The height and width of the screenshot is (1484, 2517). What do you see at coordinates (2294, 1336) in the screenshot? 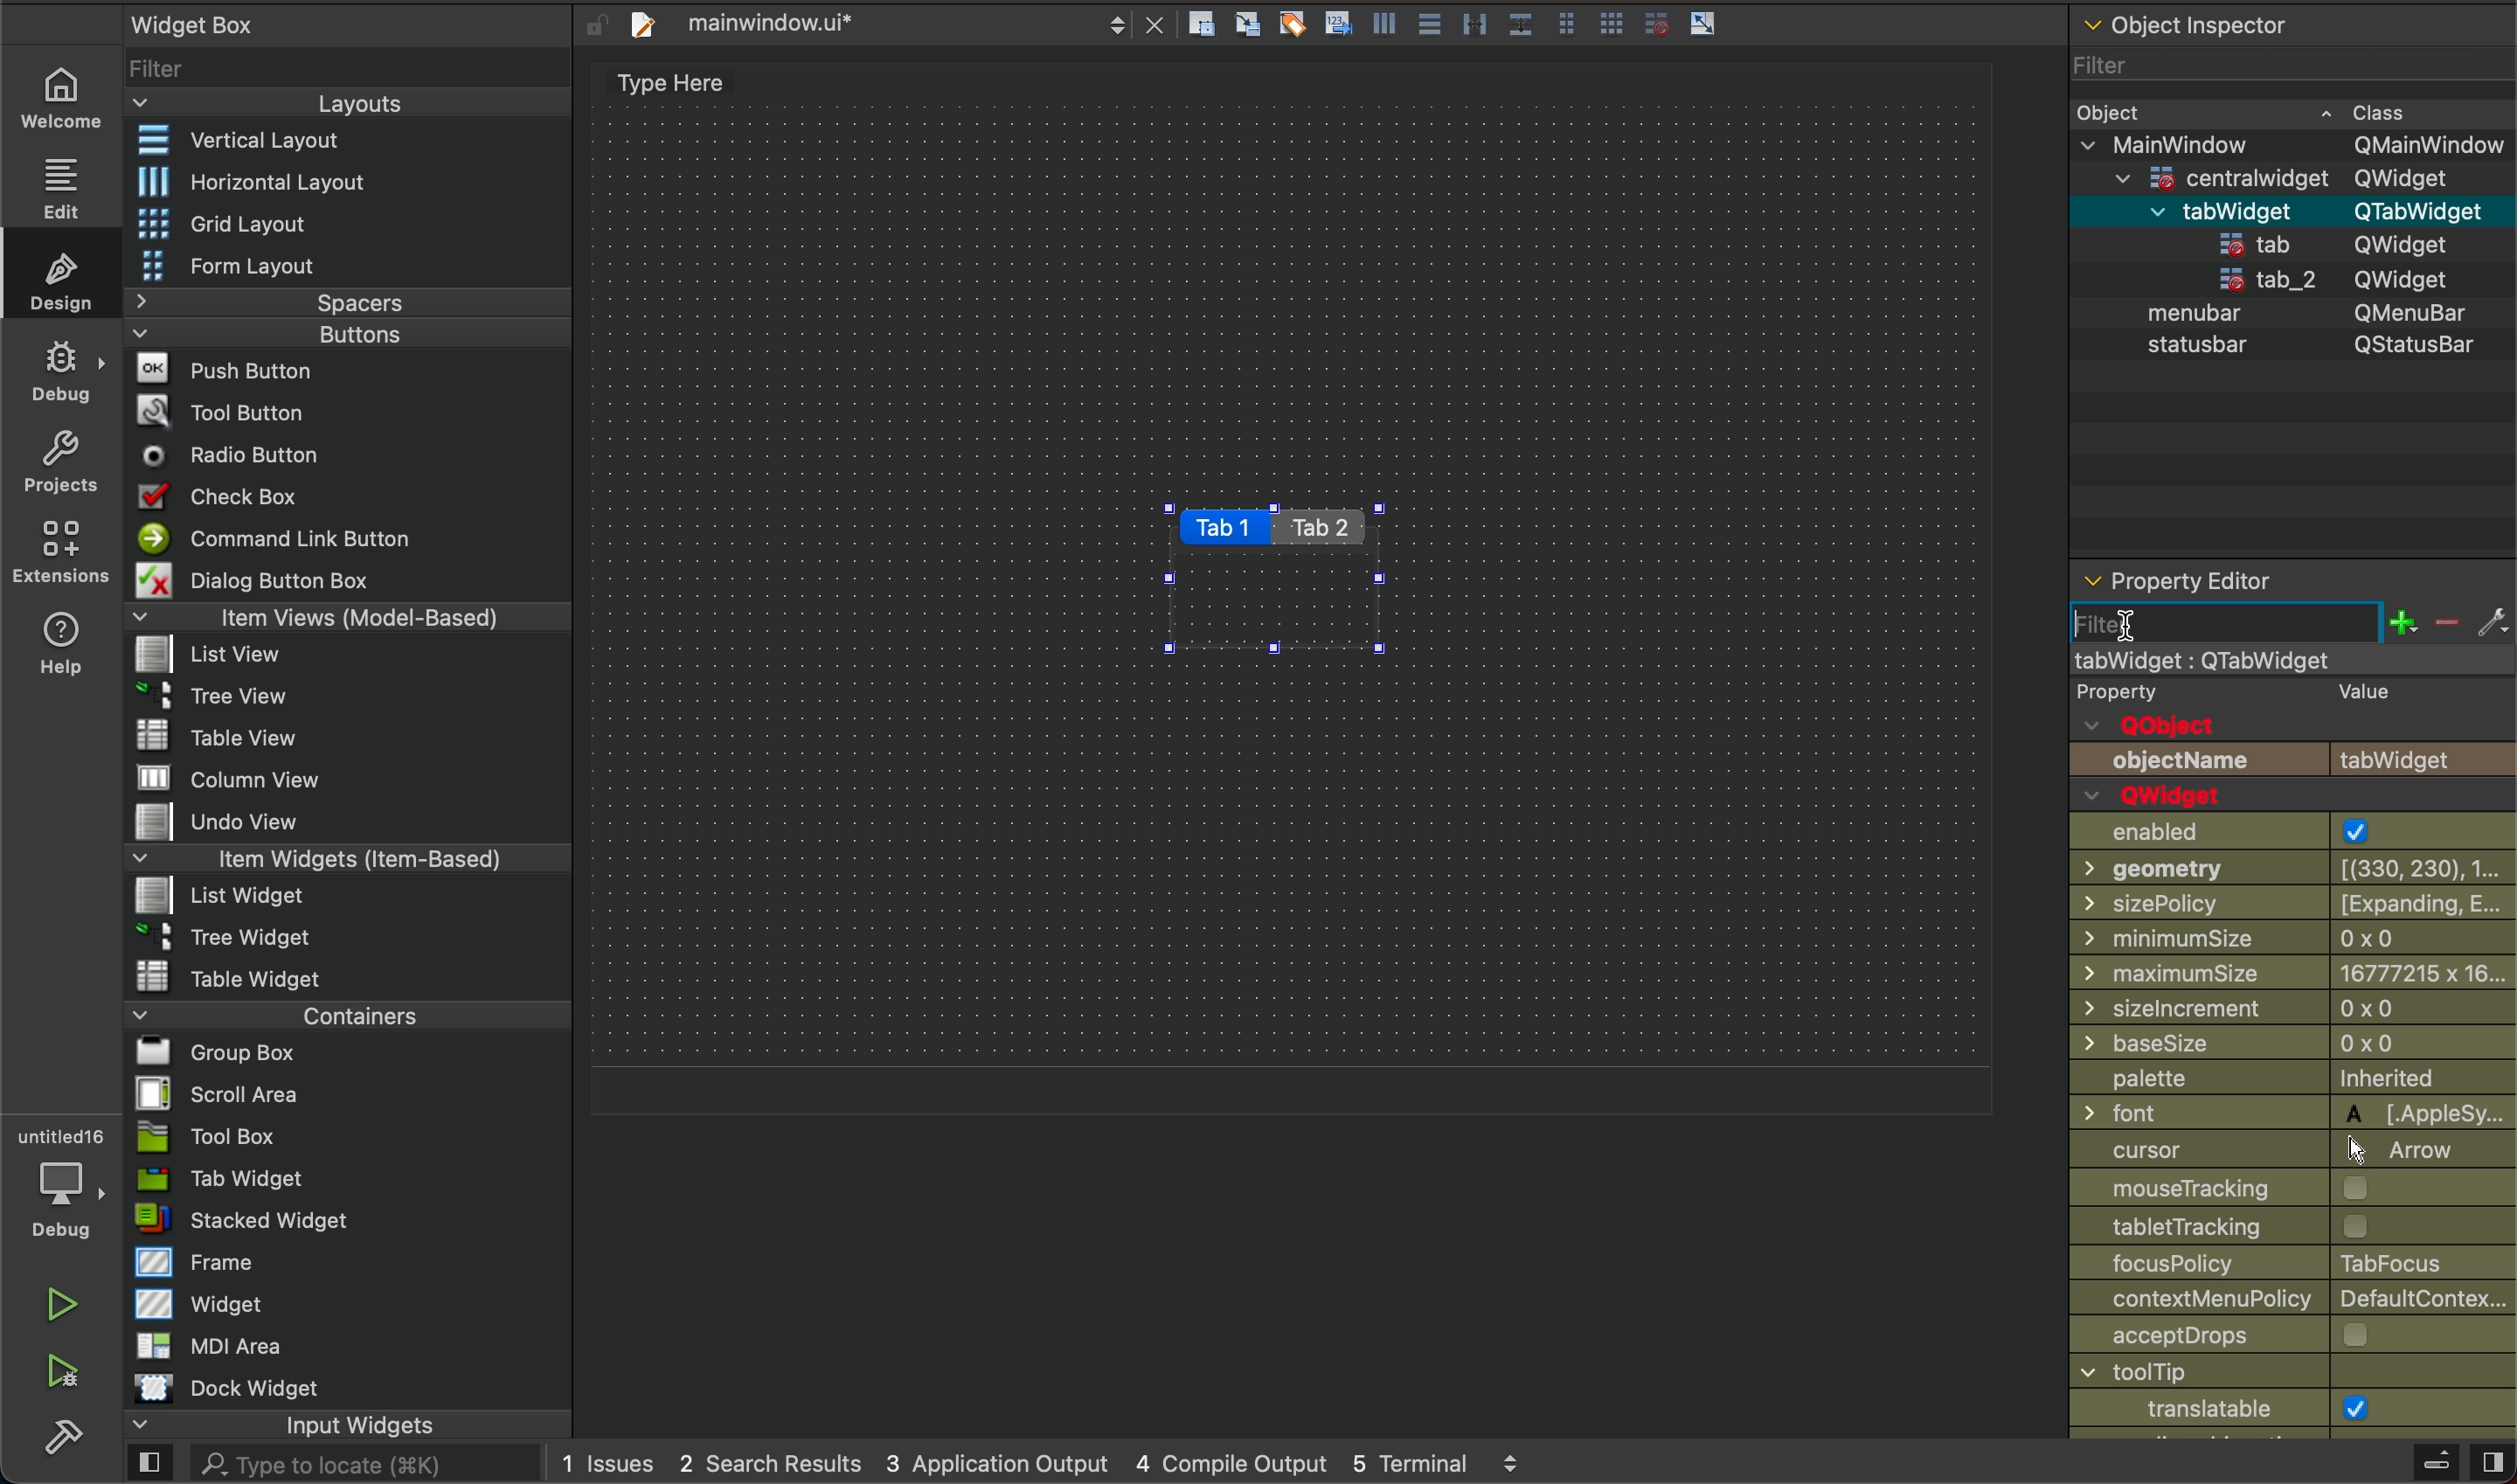
I see `accept drops` at bounding box center [2294, 1336].